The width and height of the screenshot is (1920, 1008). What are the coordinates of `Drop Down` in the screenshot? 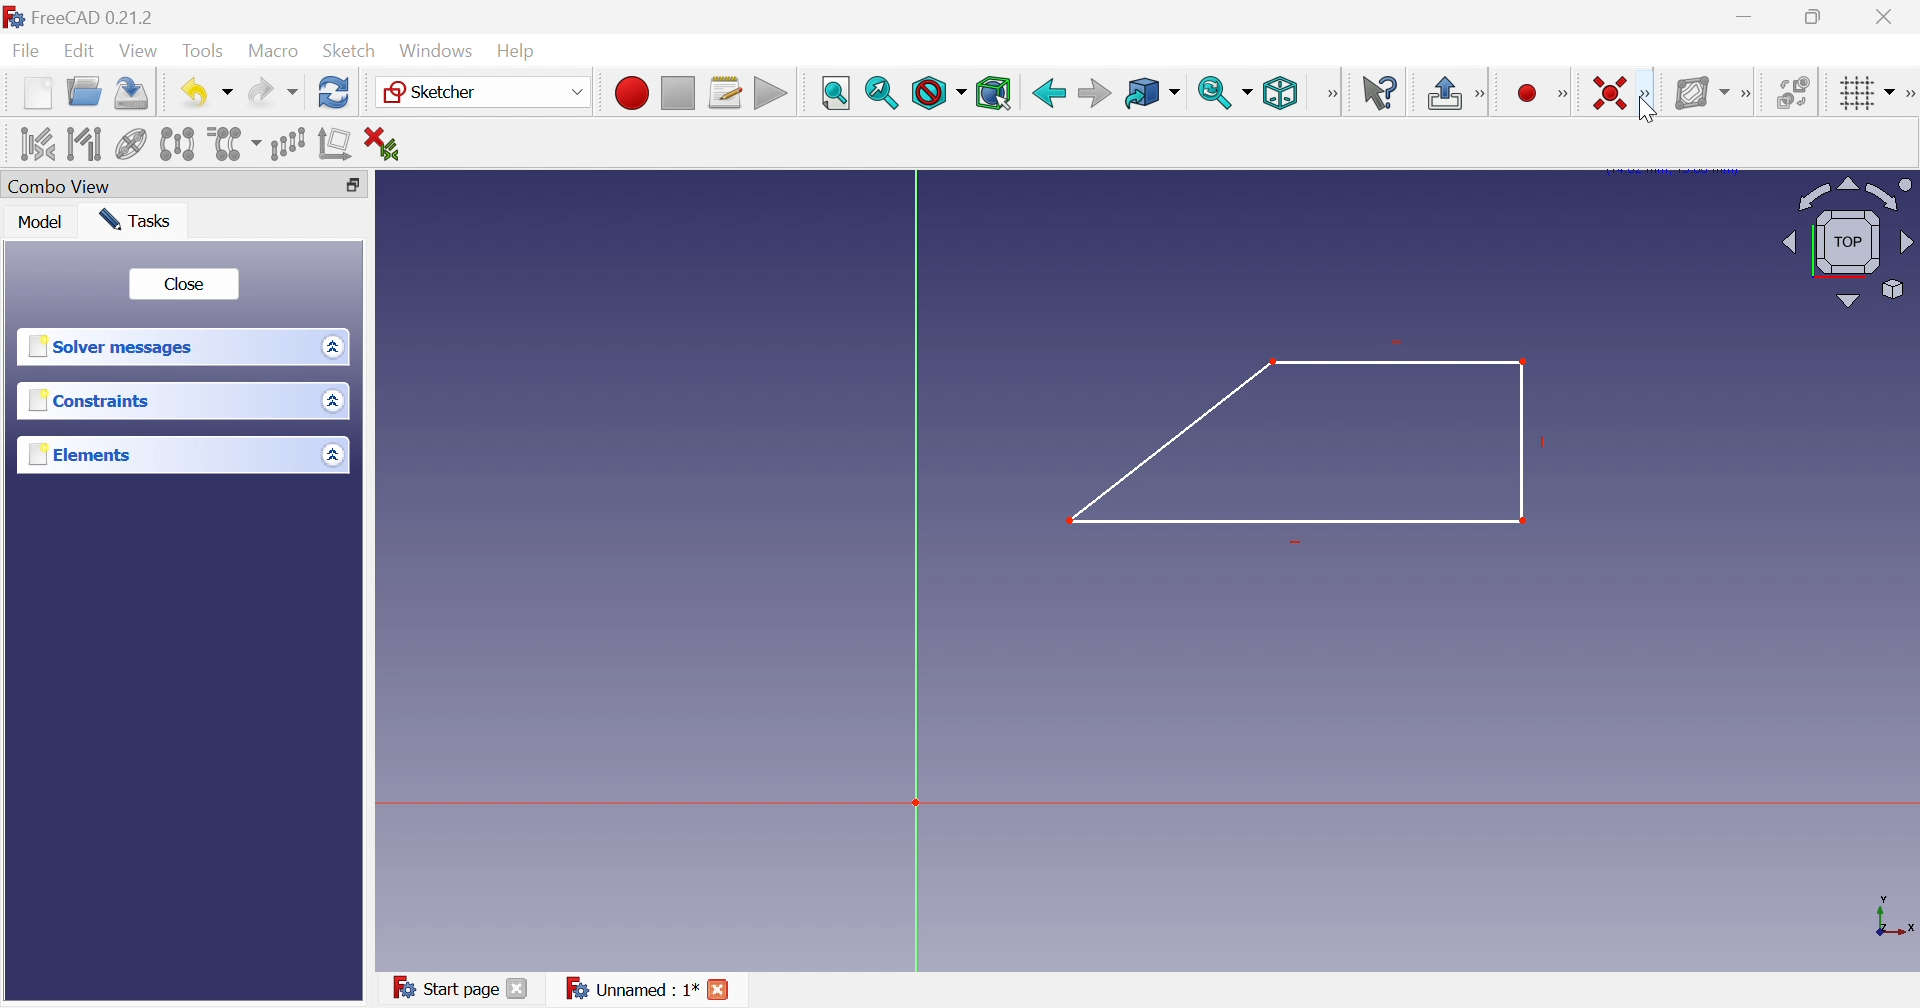 It's located at (329, 346).